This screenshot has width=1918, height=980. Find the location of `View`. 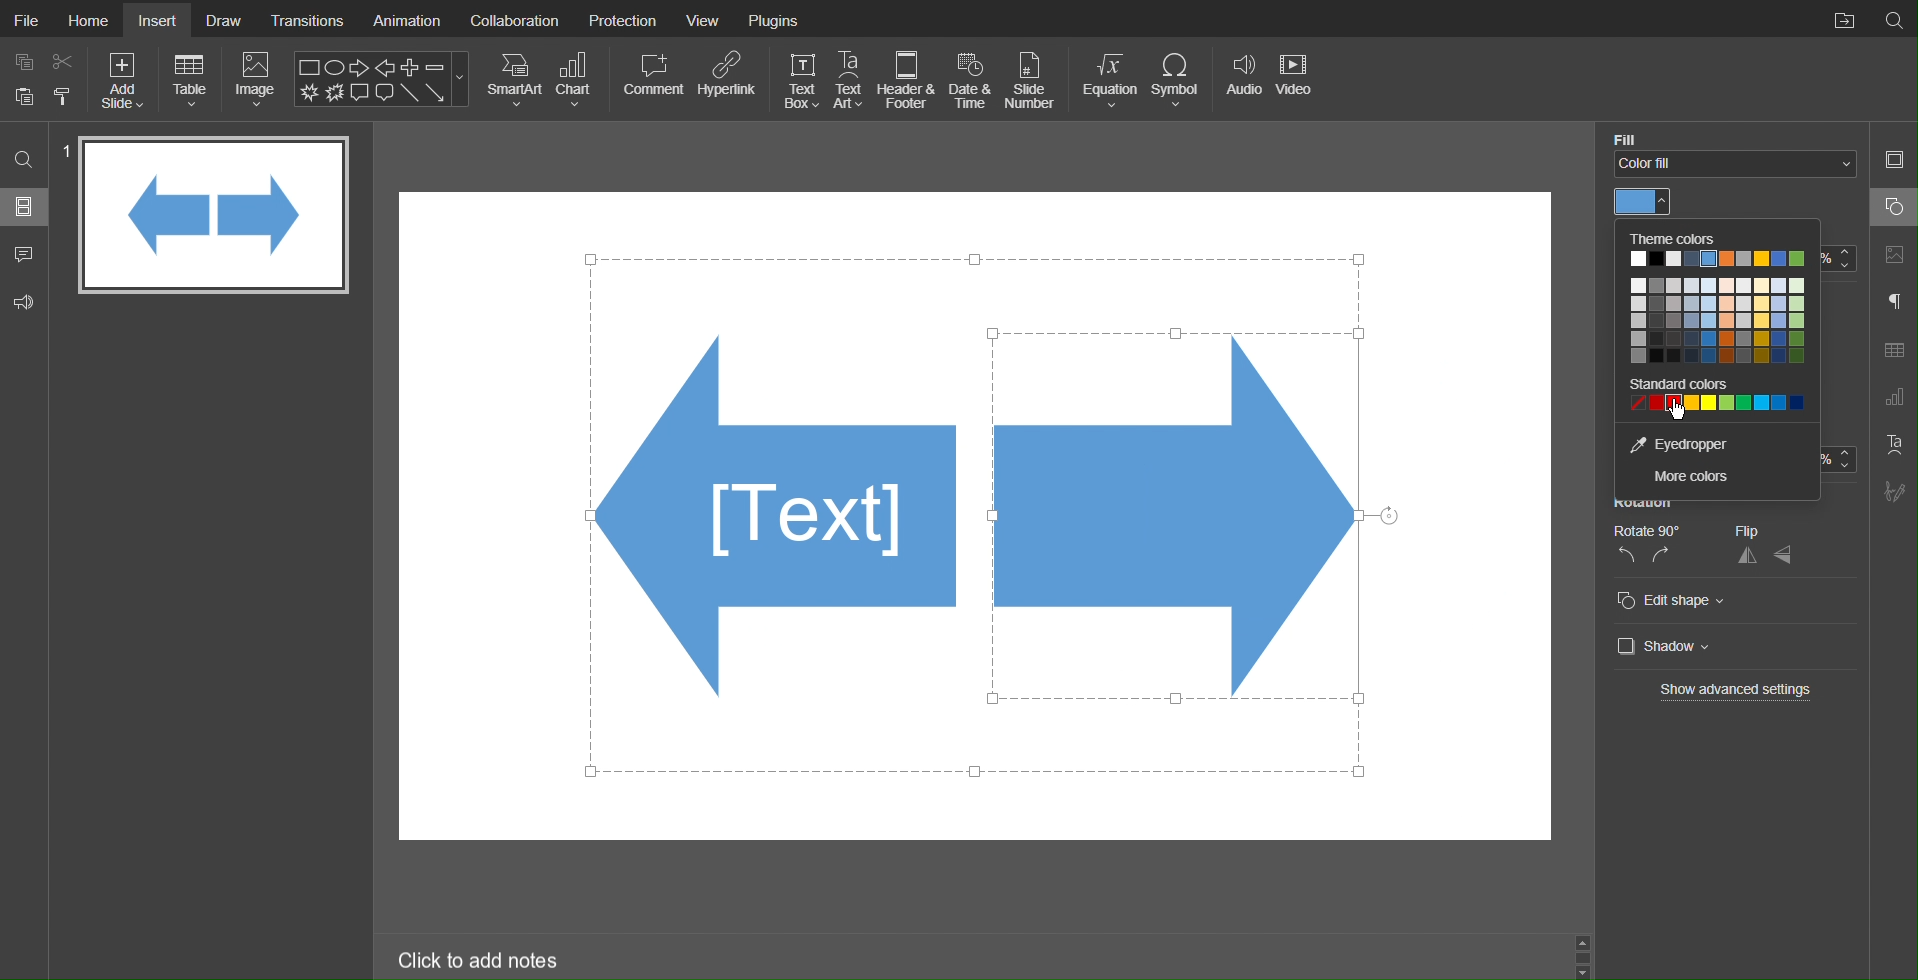

View is located at coordinates (707, 18).